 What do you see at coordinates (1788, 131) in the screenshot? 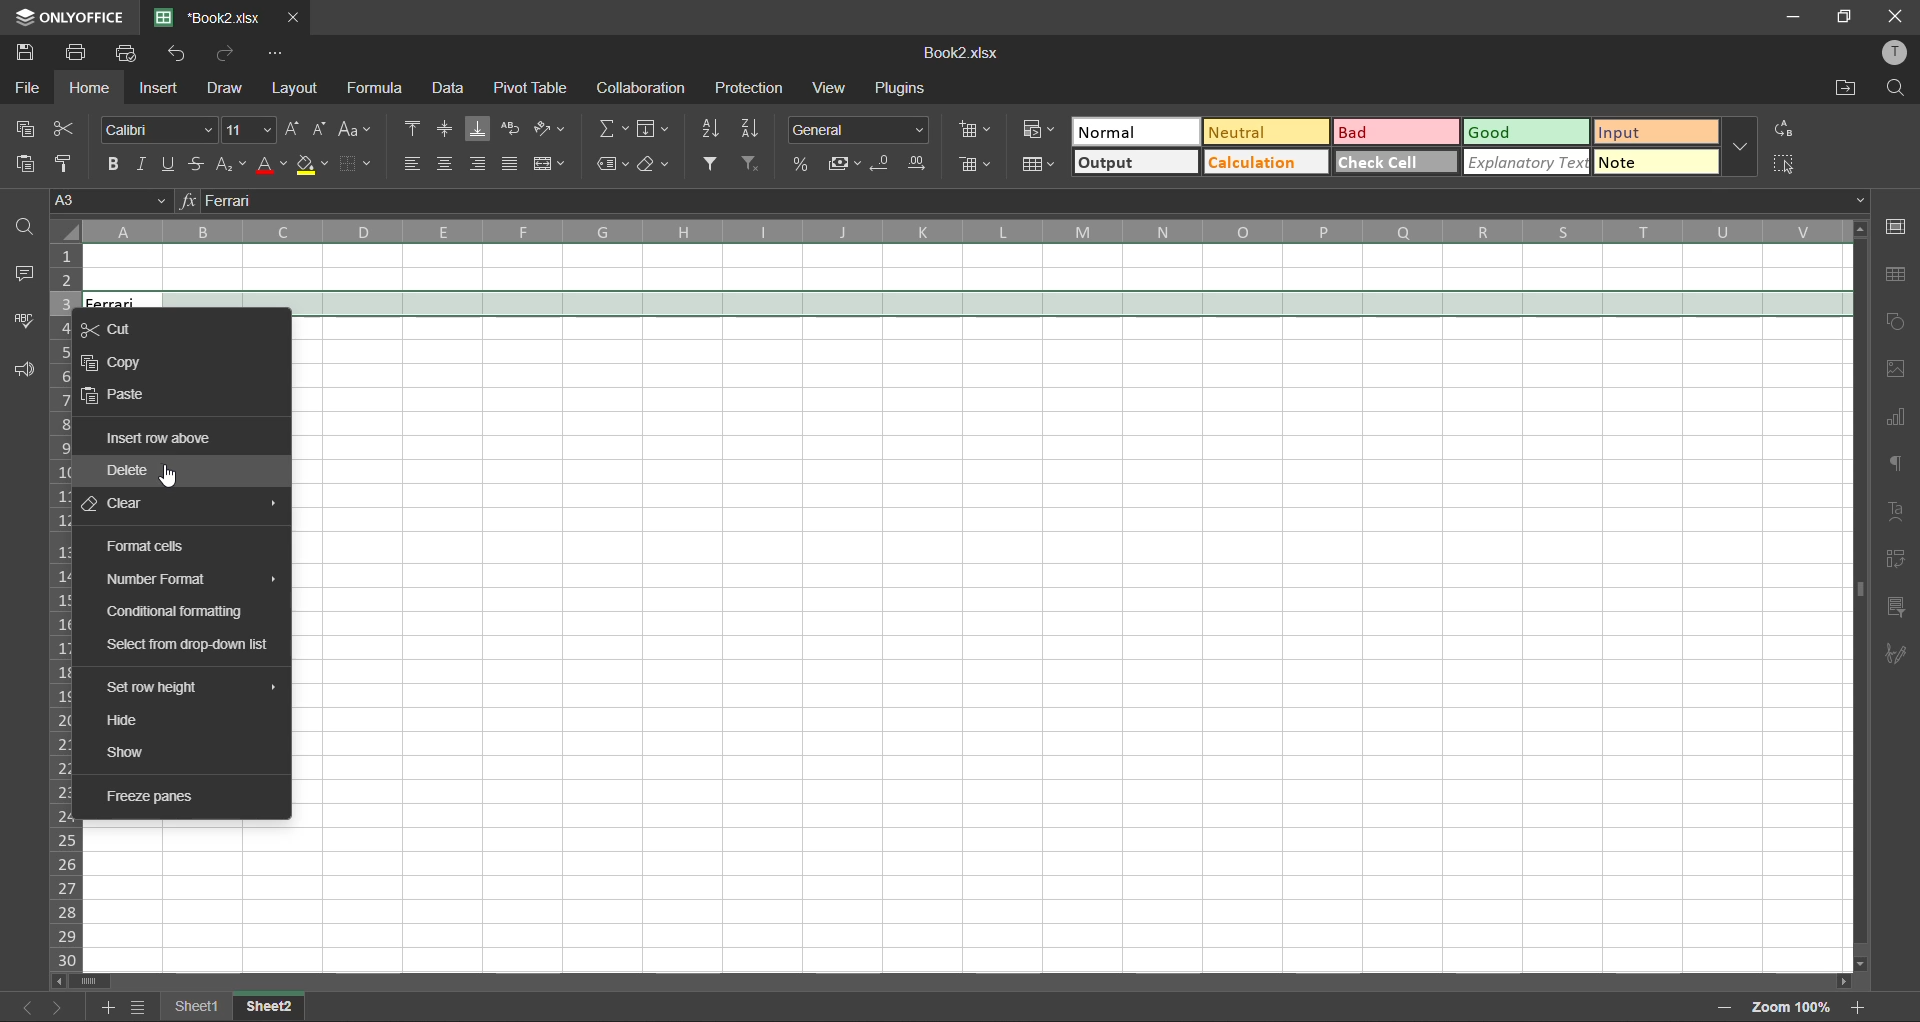
I see `replace` at bounding box center [1788, 131].